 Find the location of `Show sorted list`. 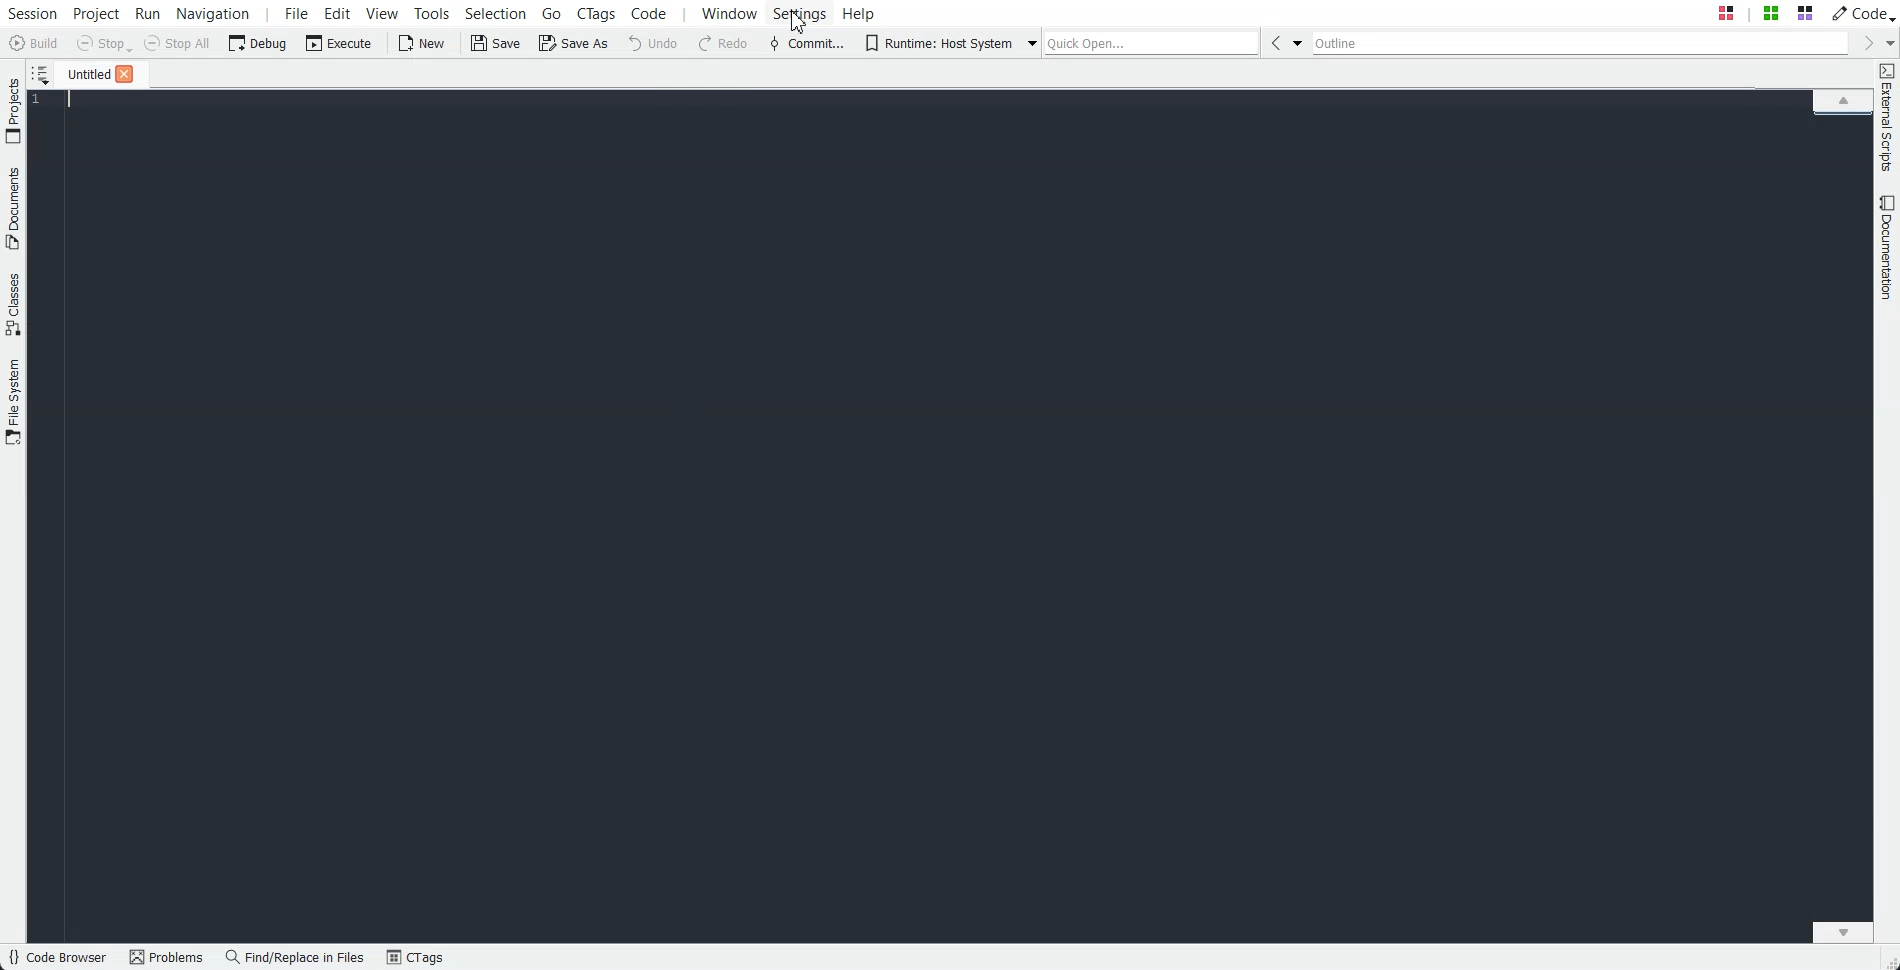

Show sorted list is located at coordinates (40, 74).